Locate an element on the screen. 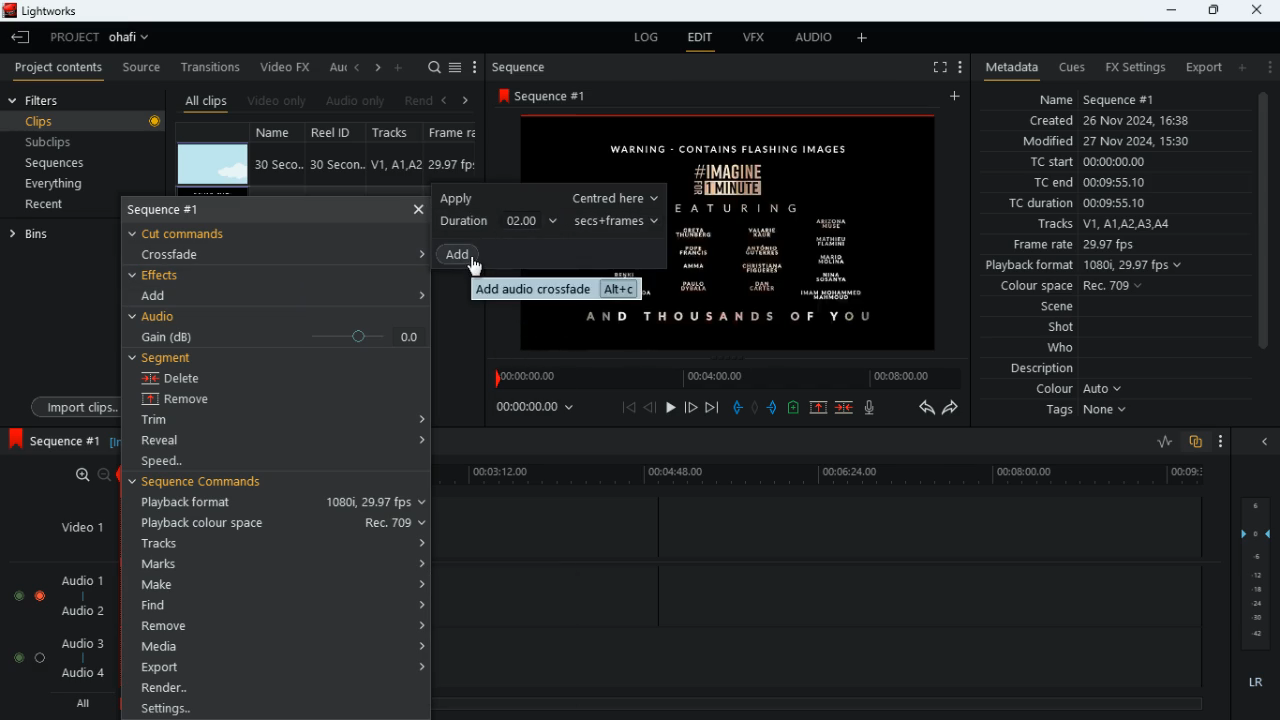 The width and height of the screenshot is (1280, 720). sequence is located at coordinates (53, 440).